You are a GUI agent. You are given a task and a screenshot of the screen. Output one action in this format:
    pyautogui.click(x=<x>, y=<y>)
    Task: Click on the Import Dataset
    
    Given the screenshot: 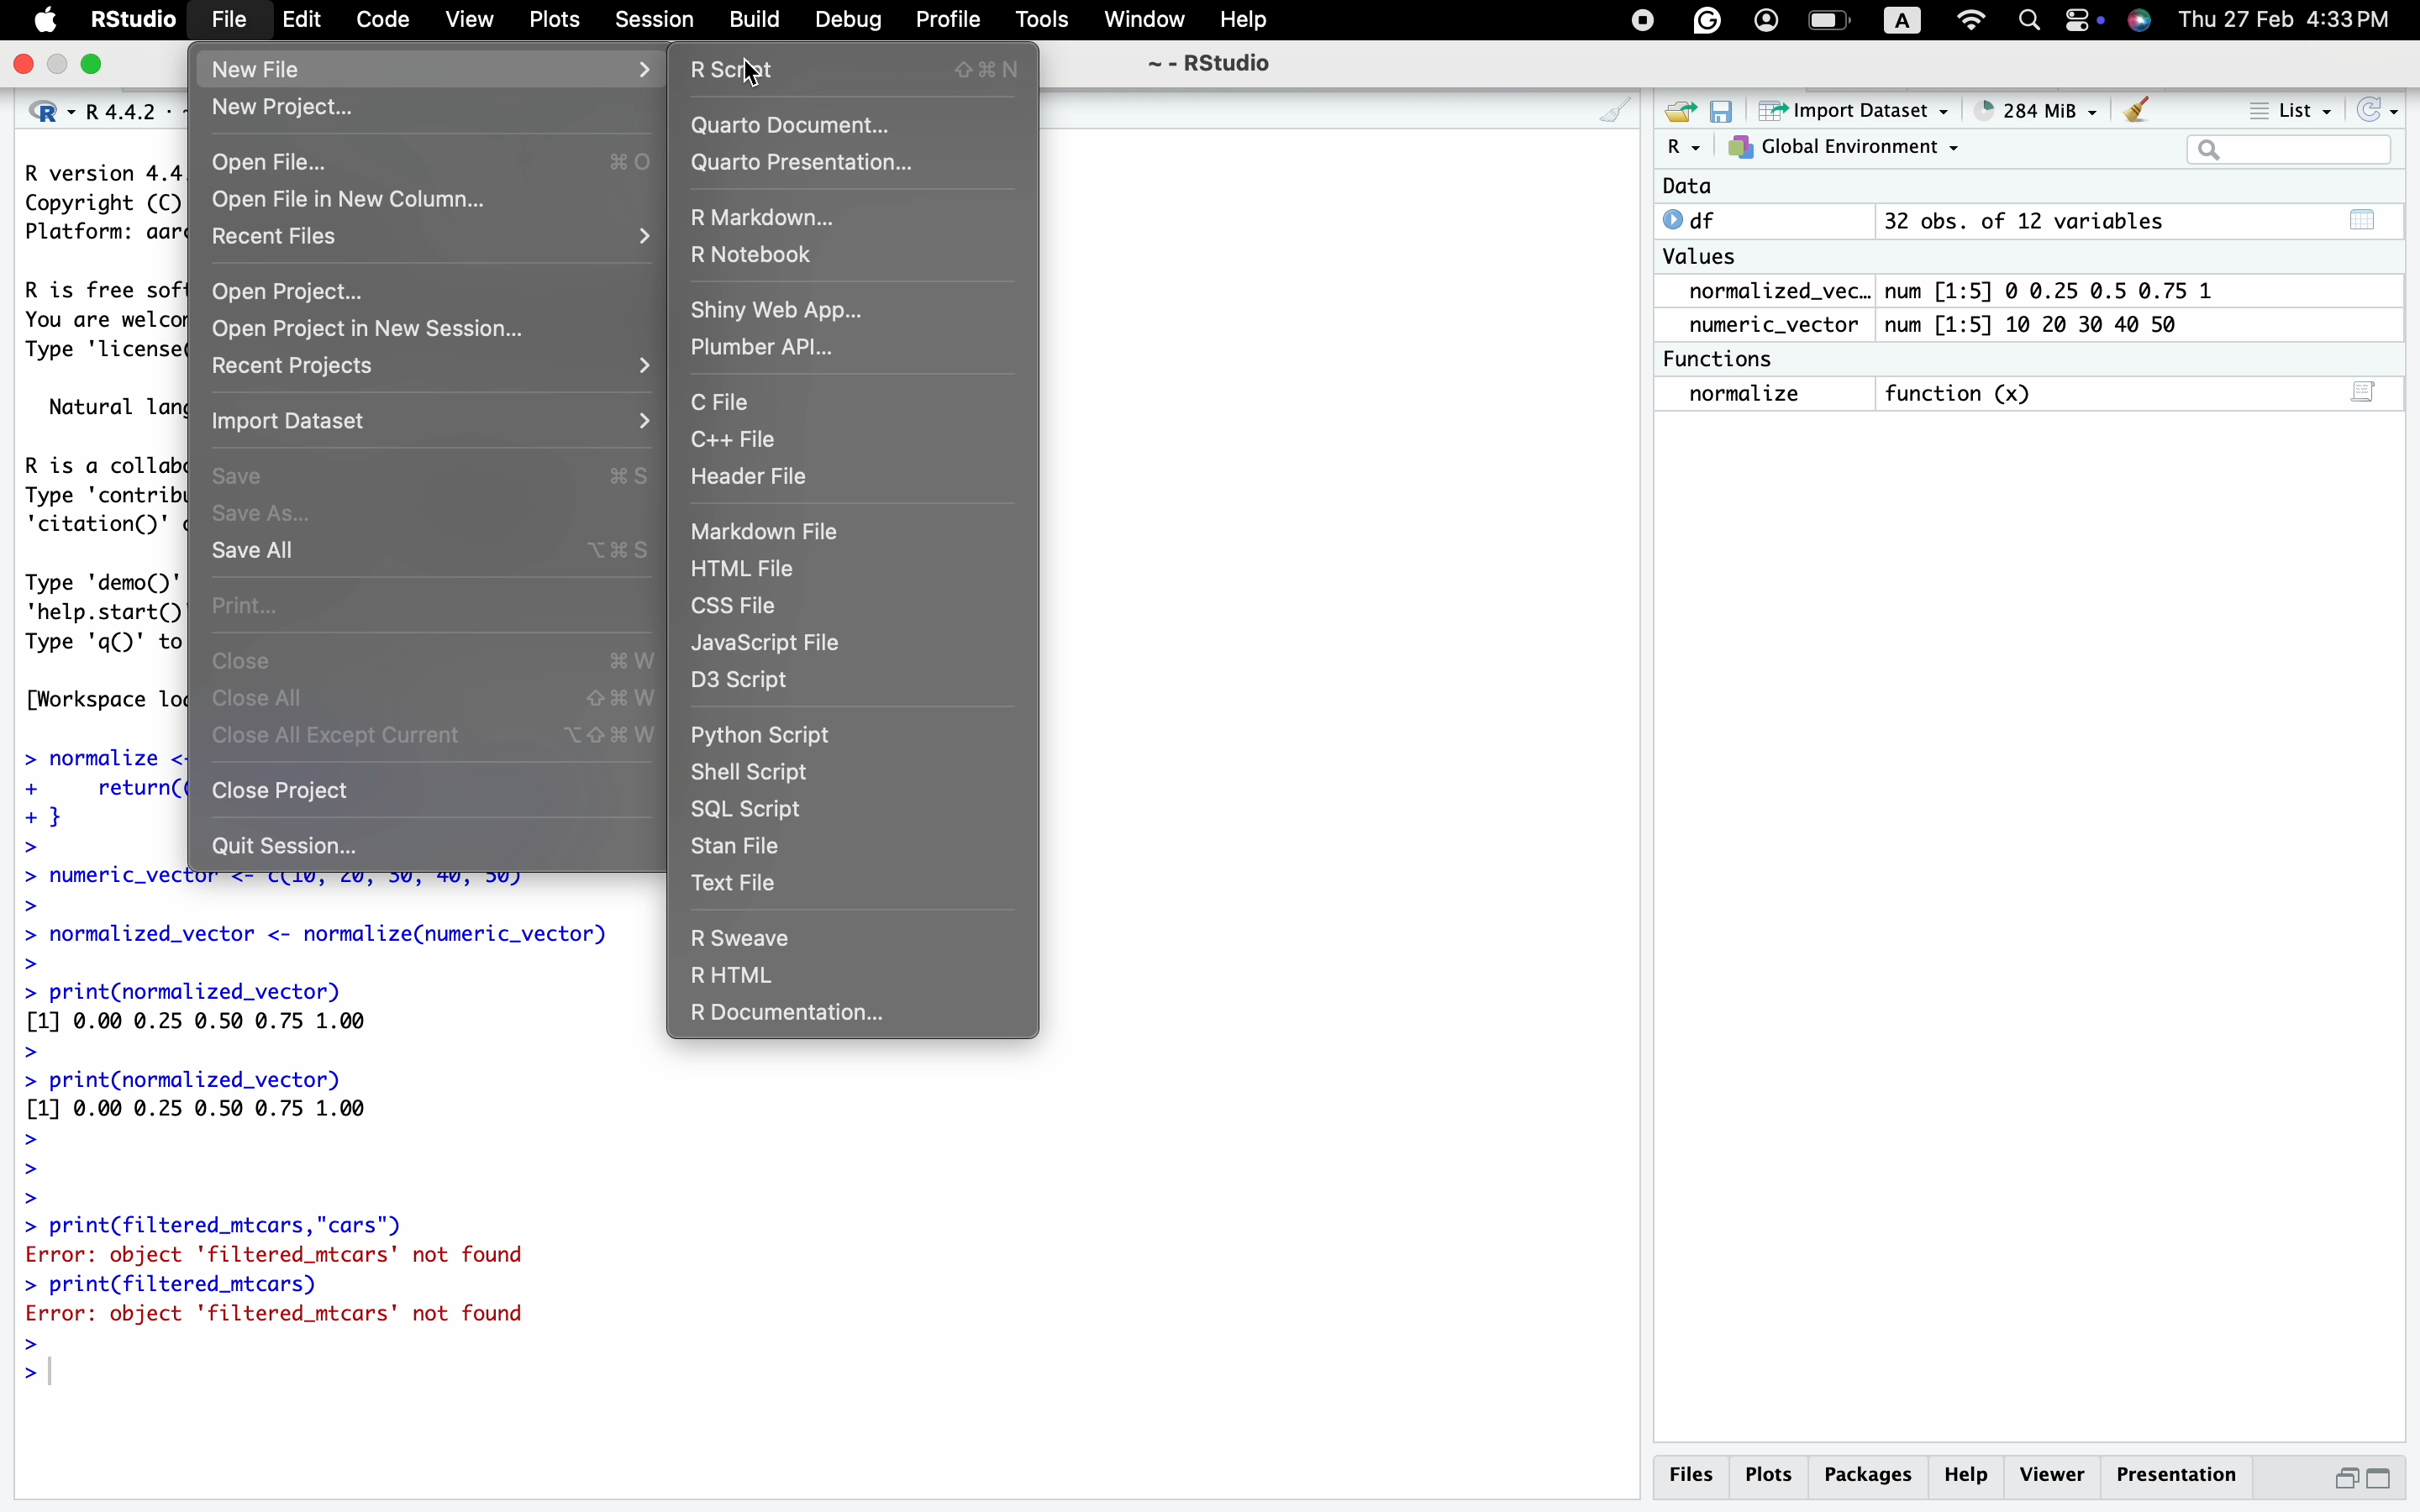 What is the action you would take?
    pyautogui.click(x=303, y=418)
    